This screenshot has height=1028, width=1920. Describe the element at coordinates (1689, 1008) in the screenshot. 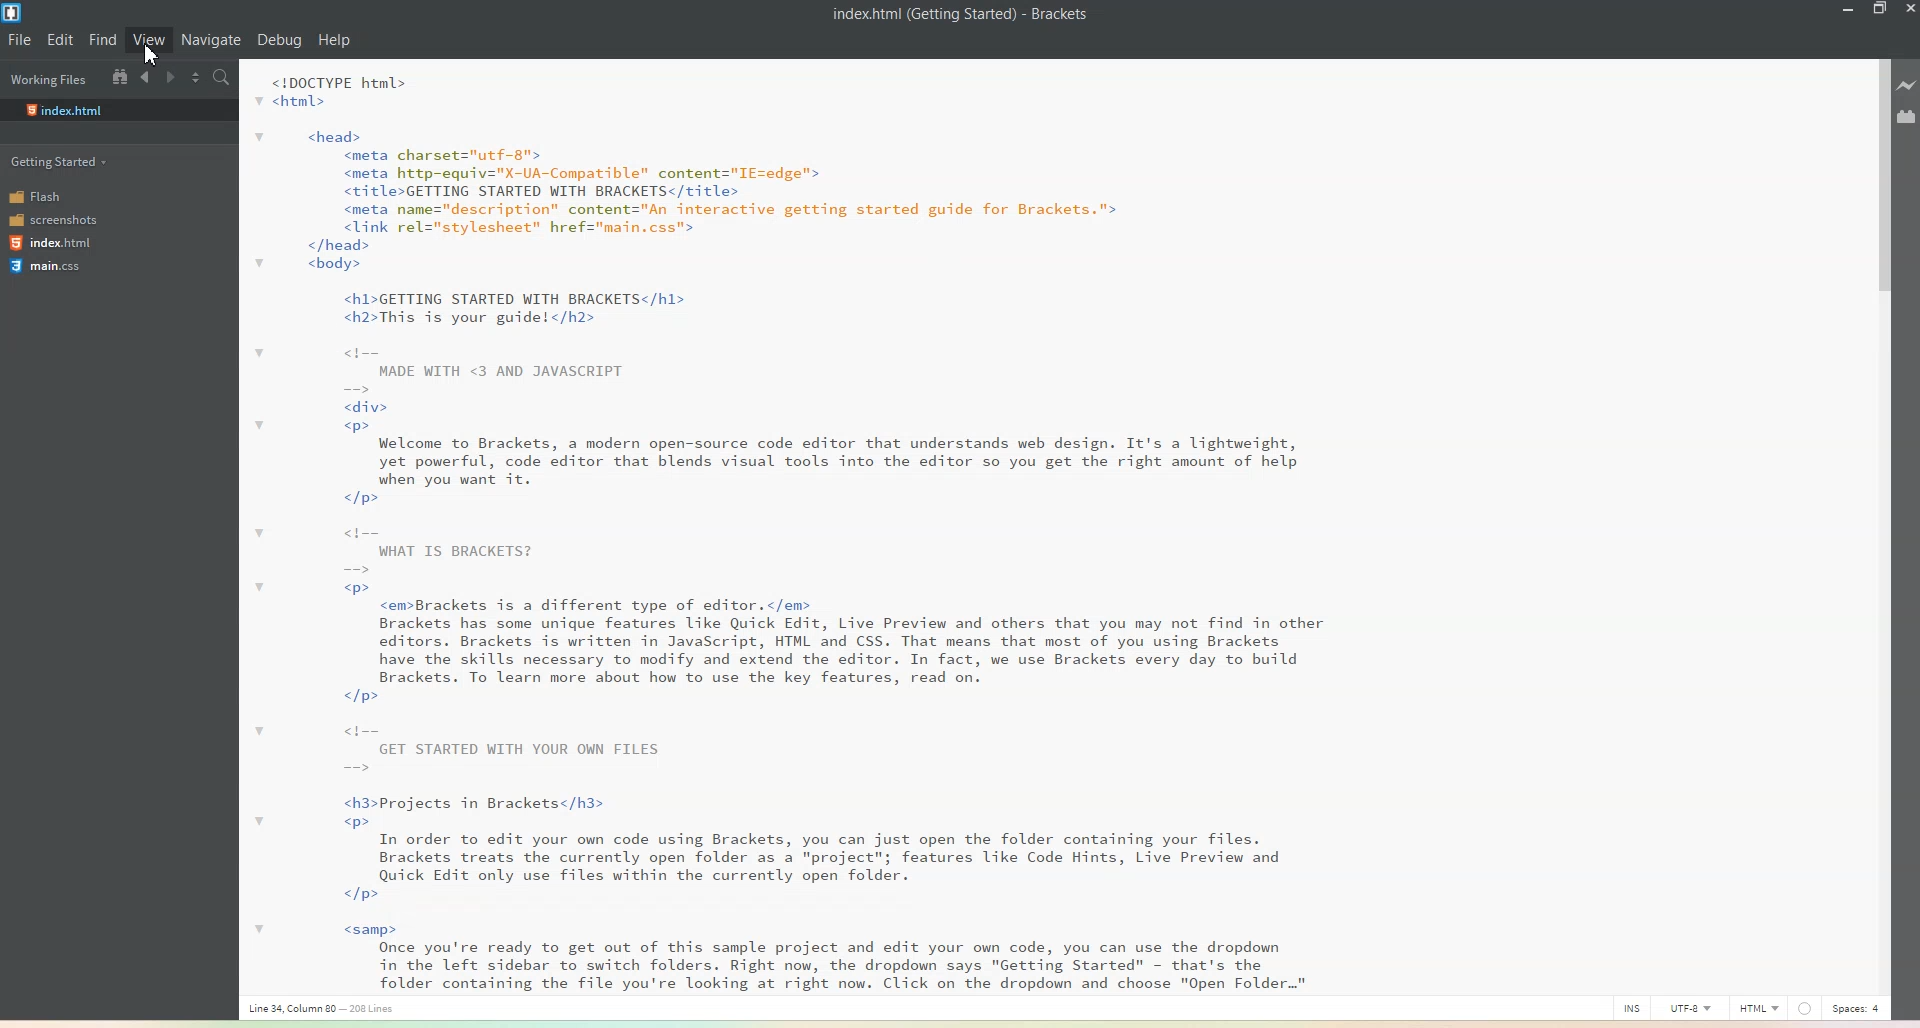

I see `UTF-8` at that location.